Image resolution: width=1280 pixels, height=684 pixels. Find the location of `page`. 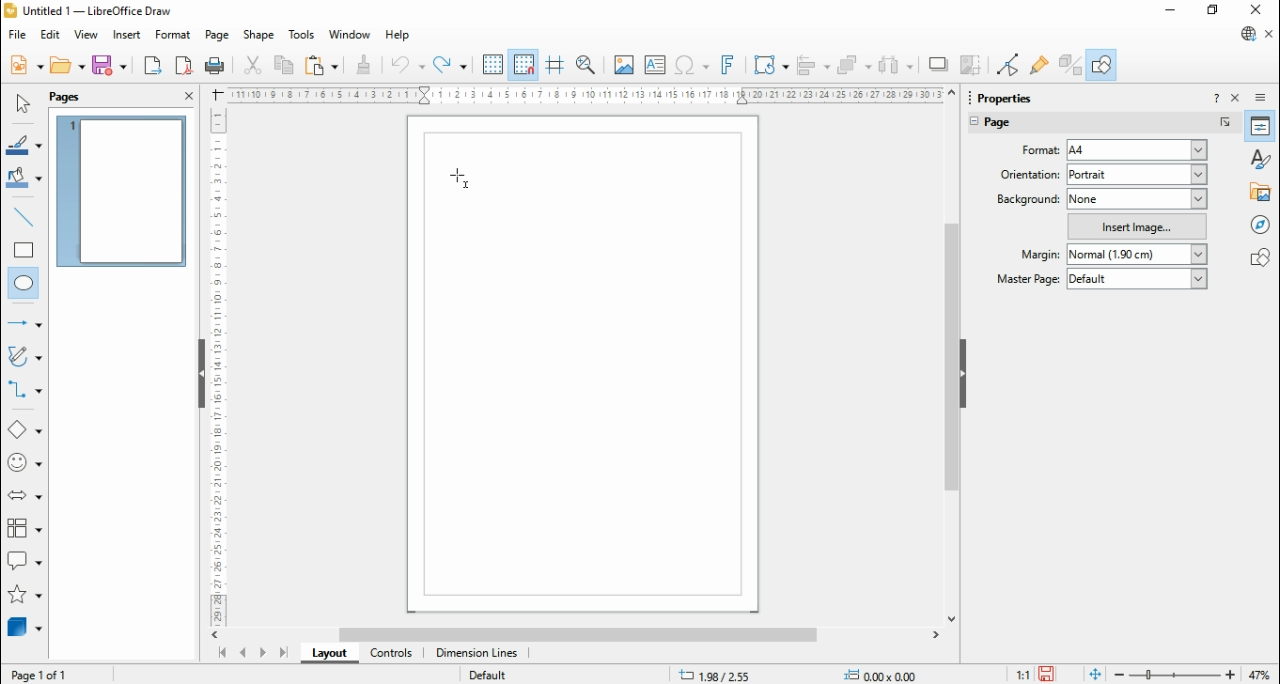

page is located at coordinates (1011, 125).